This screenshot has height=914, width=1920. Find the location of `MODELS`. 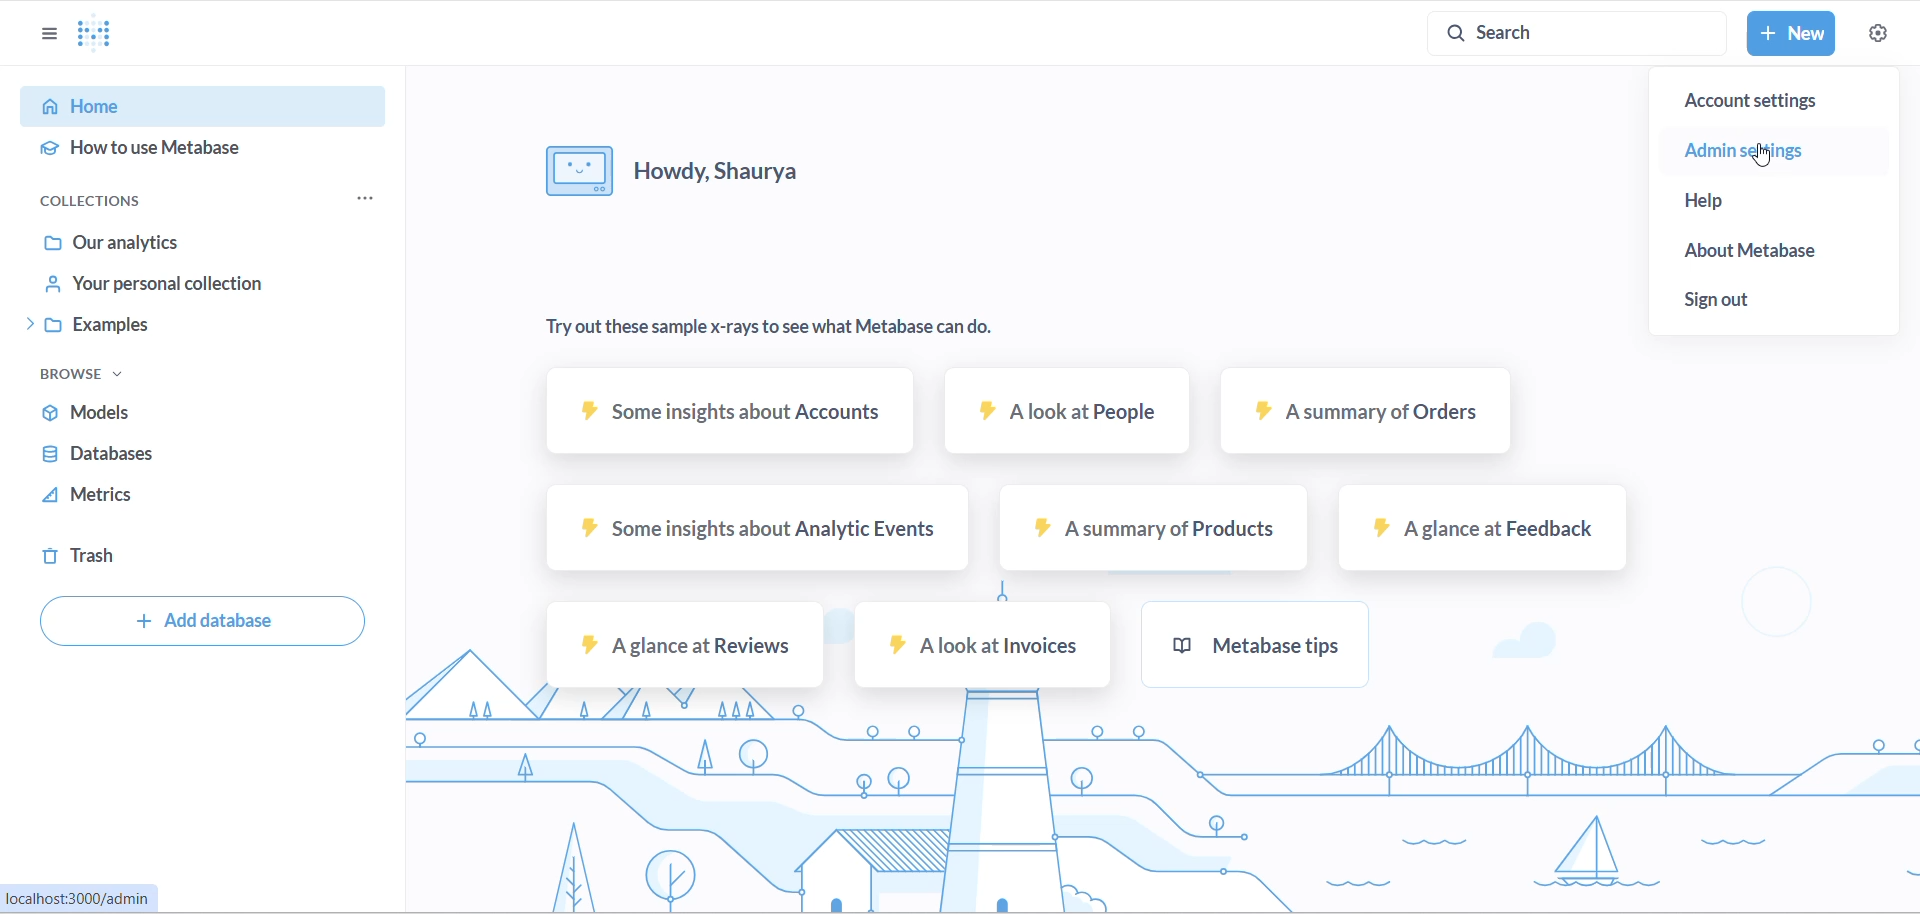

MODELS is located at coordinates (153, 417).